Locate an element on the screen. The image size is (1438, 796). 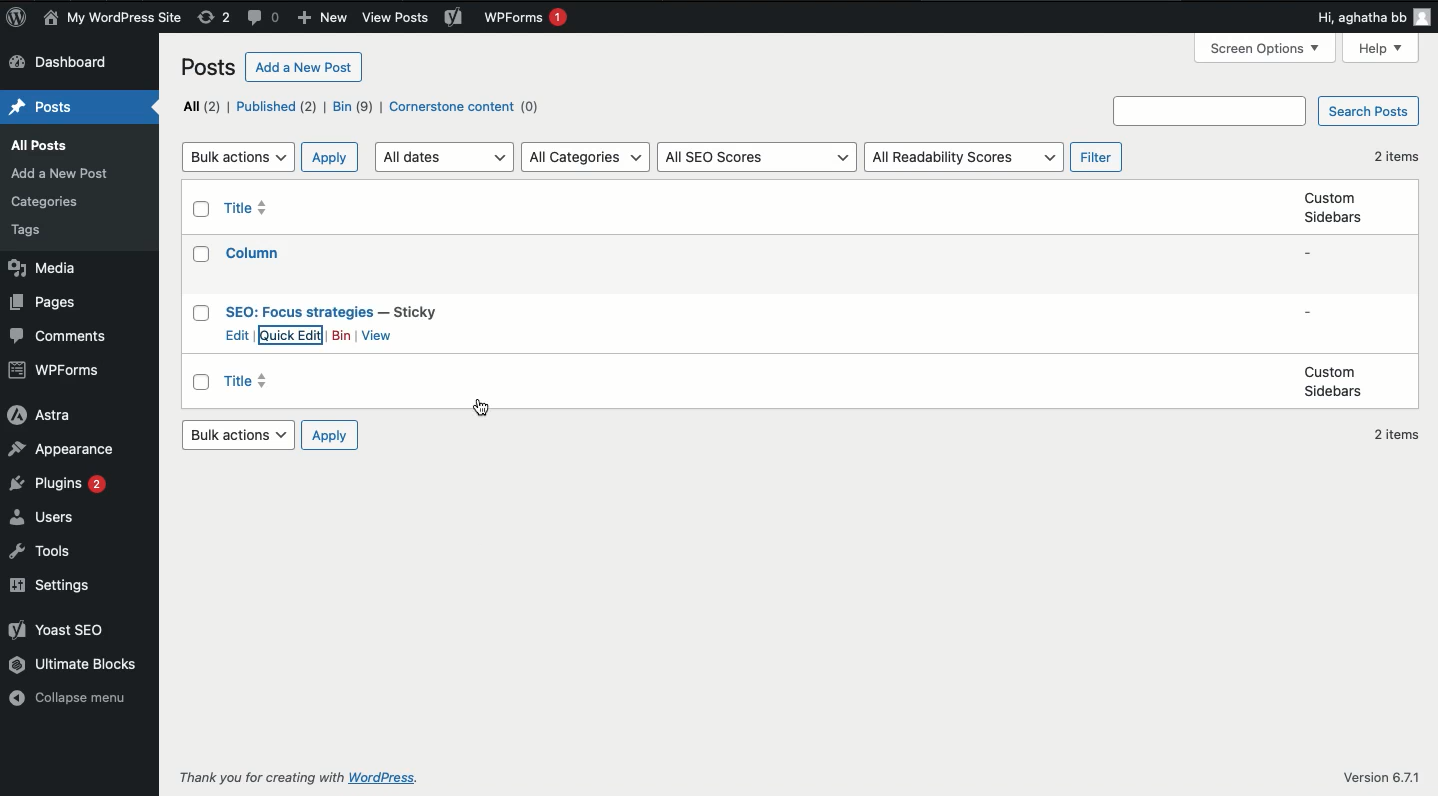
Title is located at coordinates (255, 383).